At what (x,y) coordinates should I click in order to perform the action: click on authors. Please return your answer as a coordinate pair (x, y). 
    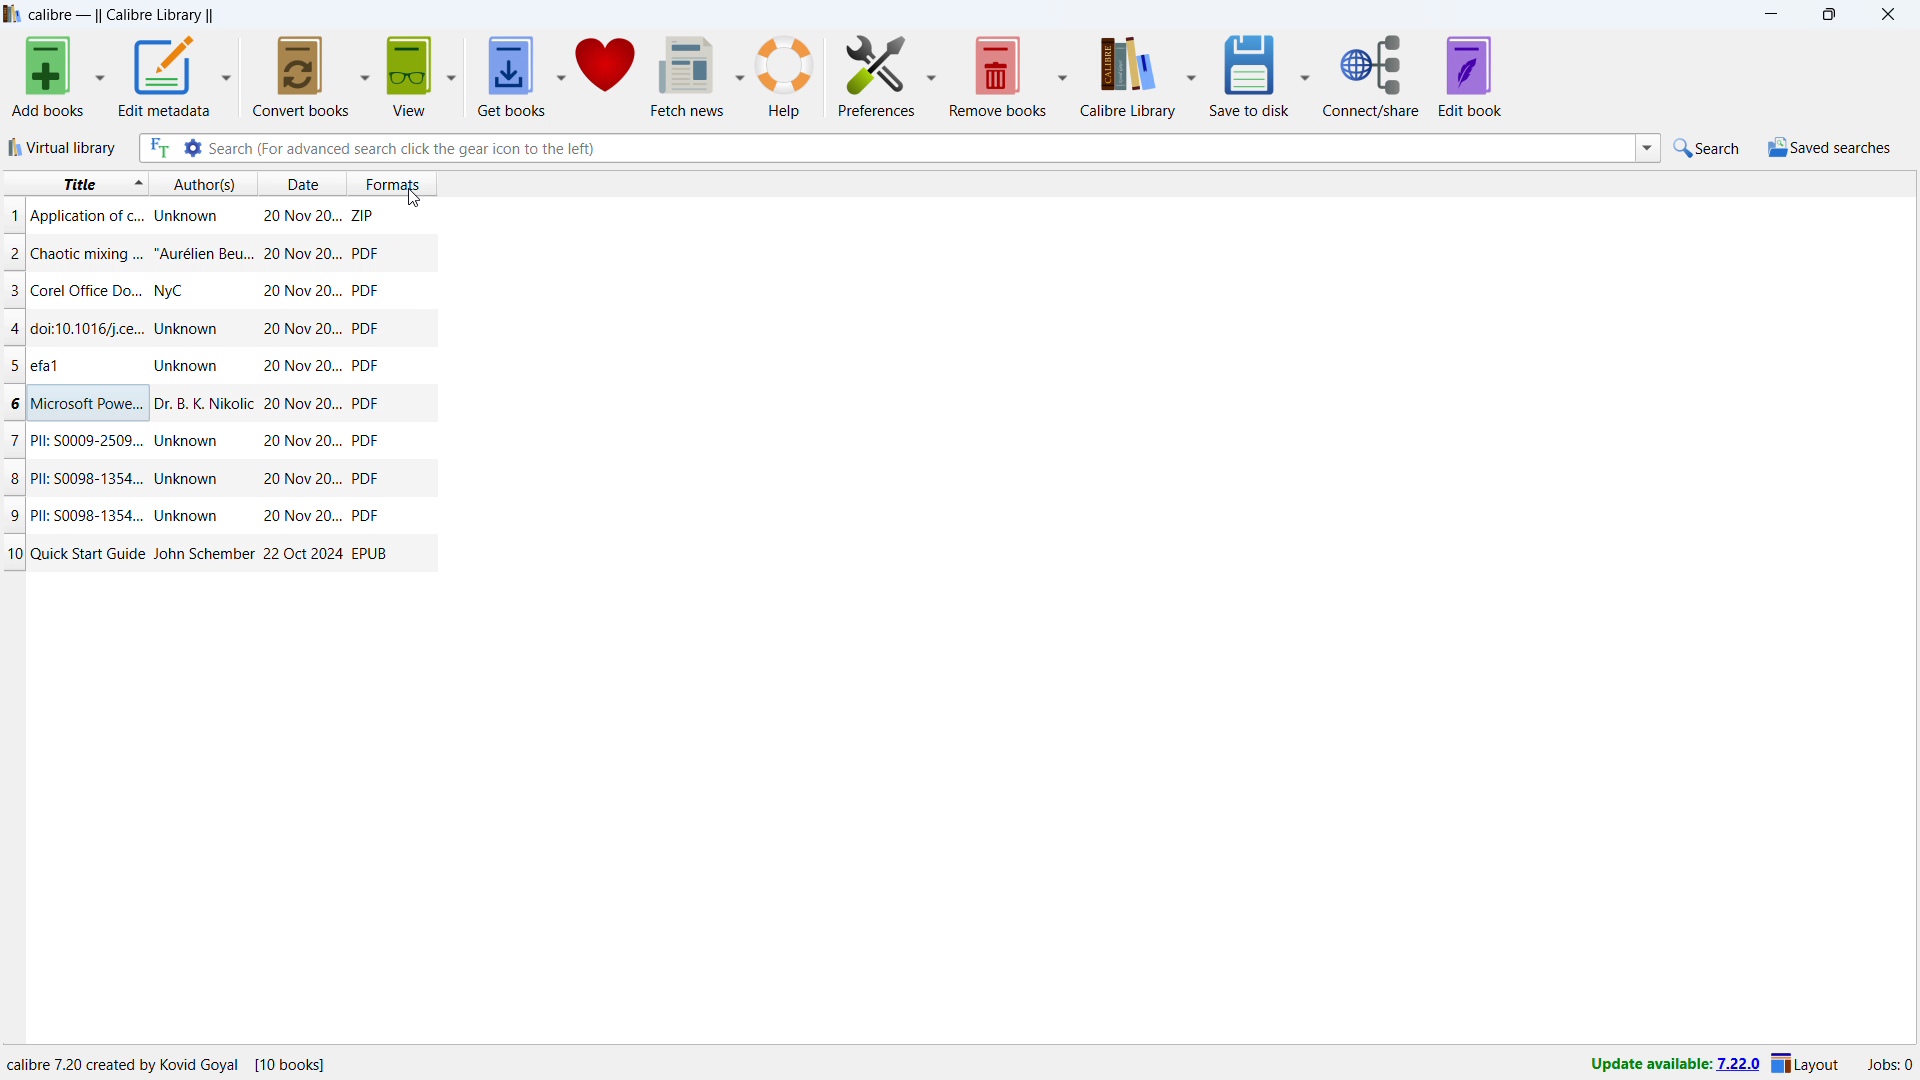
    Looking at the image, I should click on (204, 183).